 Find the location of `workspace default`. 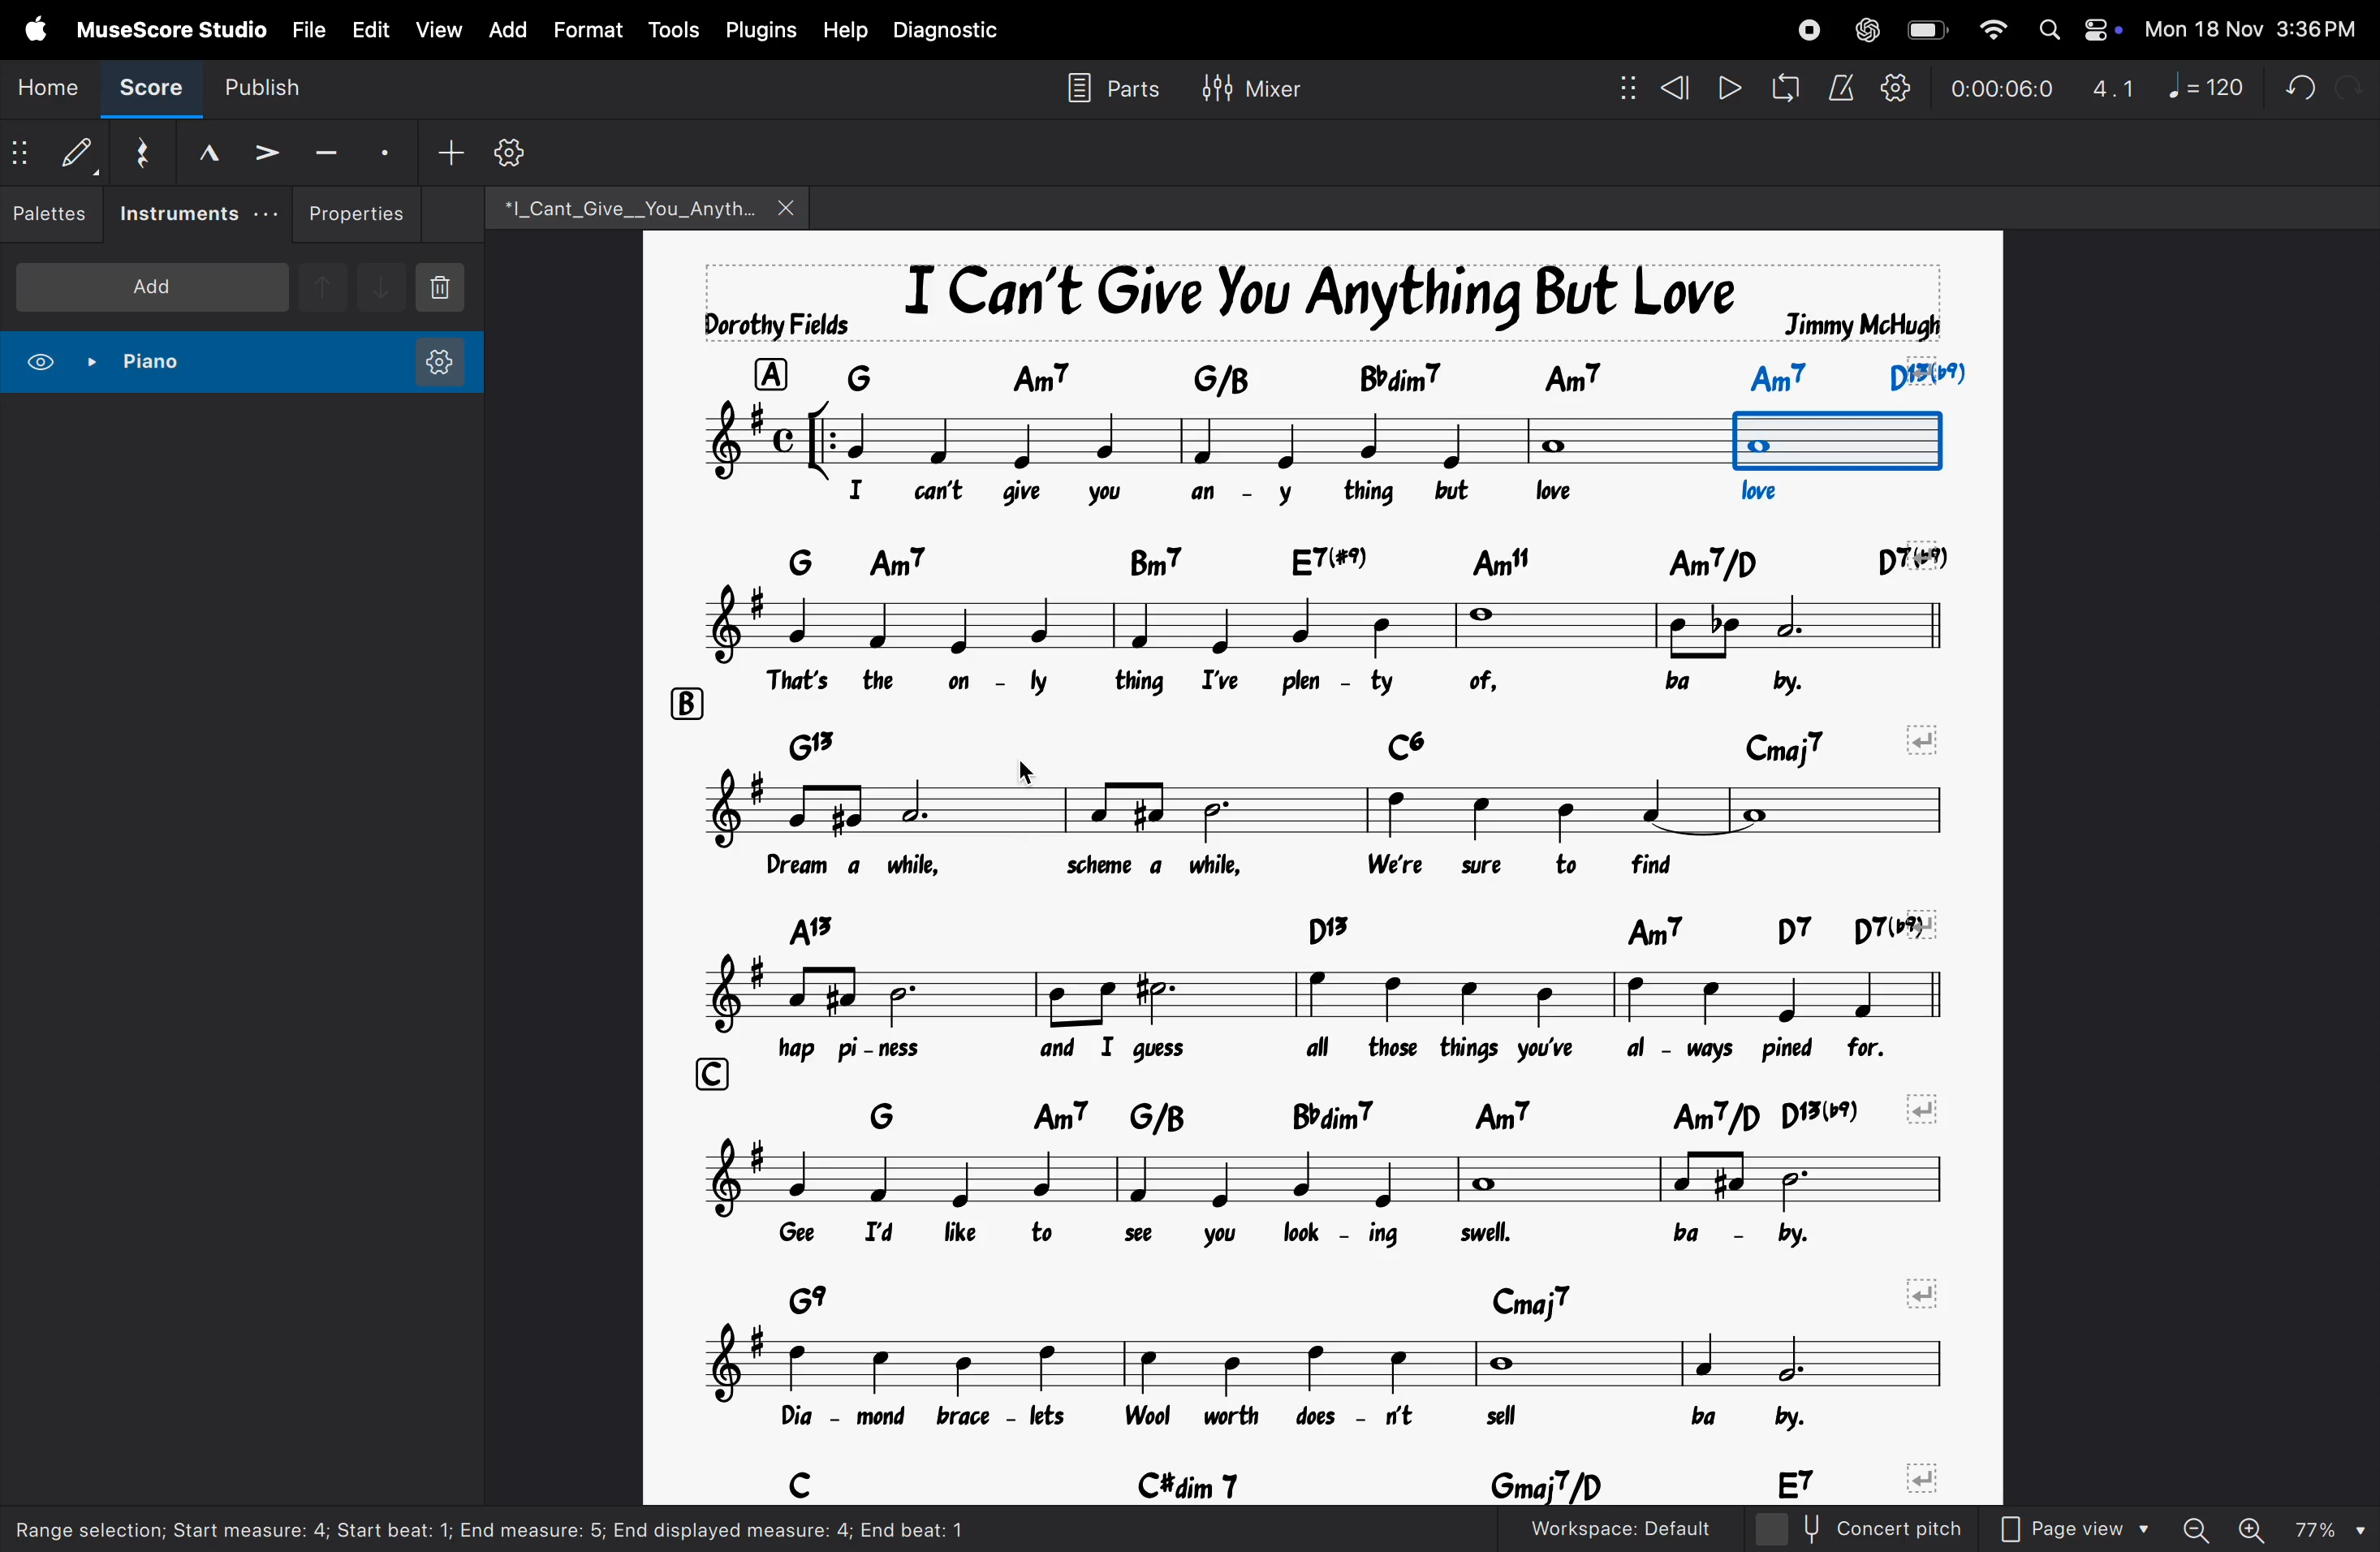

workspace default is located at coordinates (1620, 1528).